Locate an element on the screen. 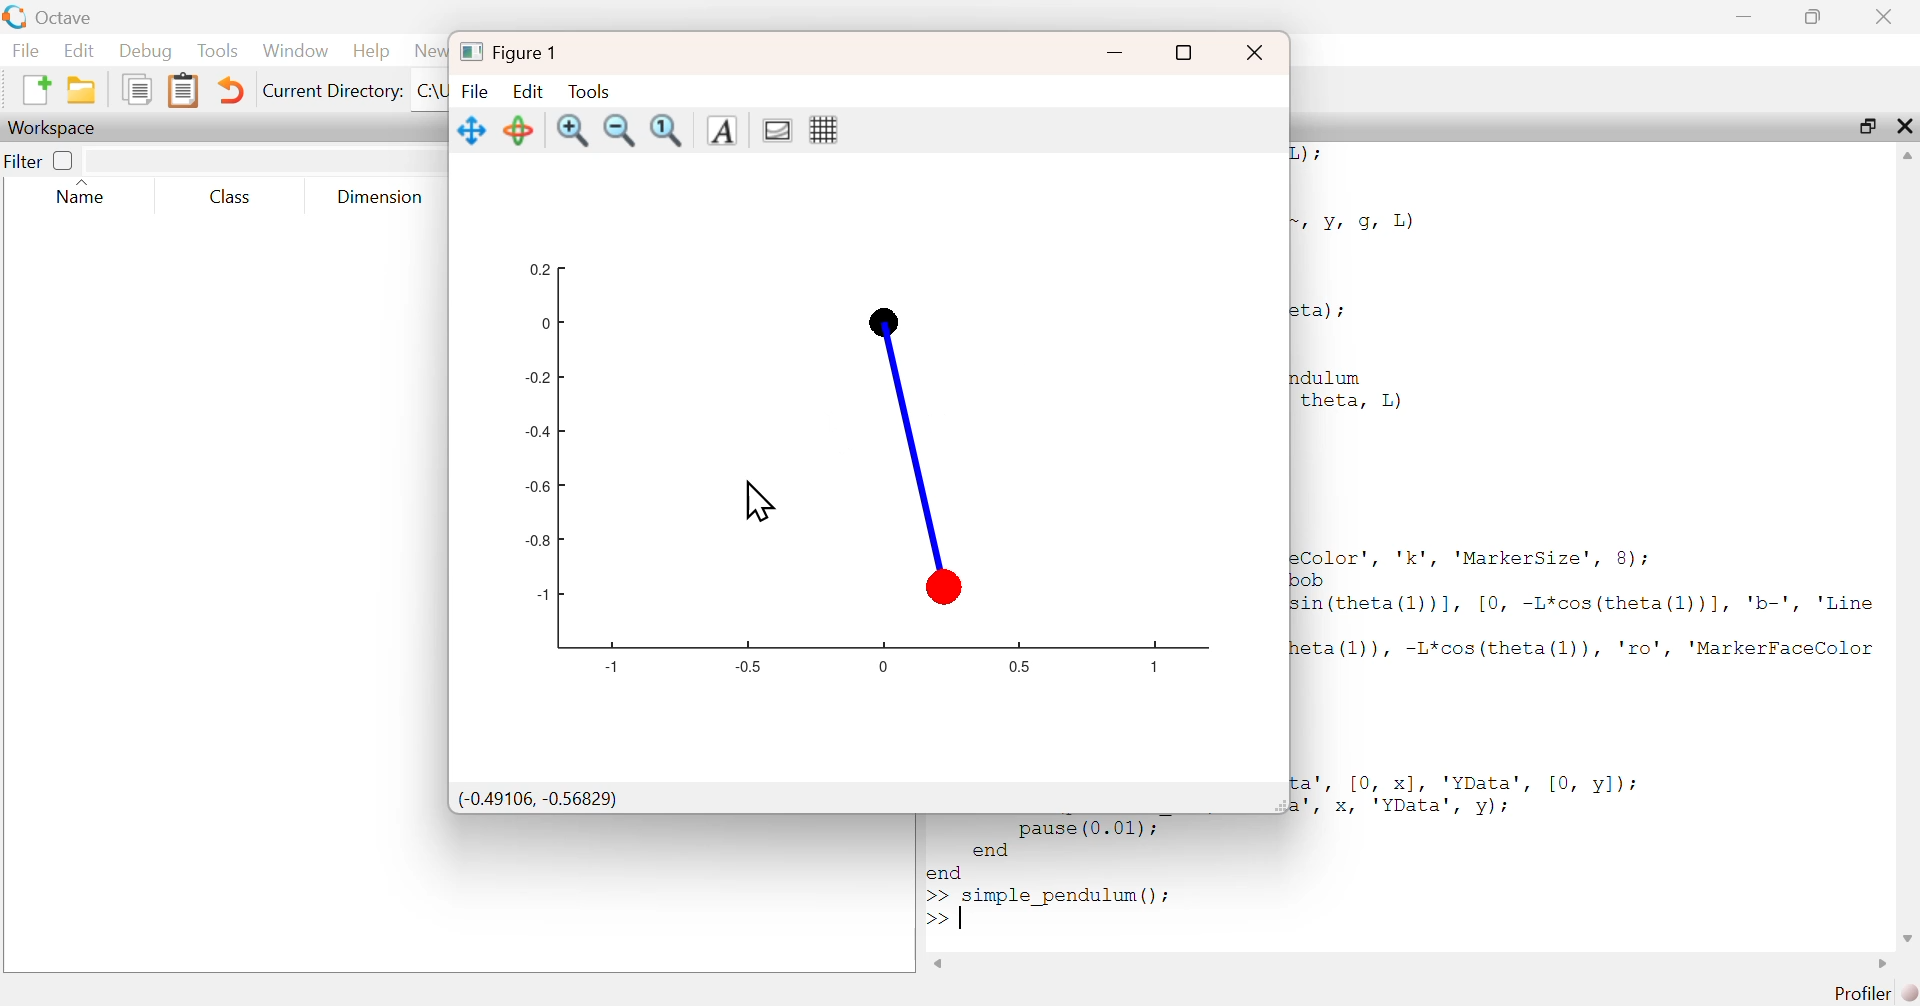 The height and width of the screenshot is (1006, 1920). Tools is located at coordinates (587, 91).